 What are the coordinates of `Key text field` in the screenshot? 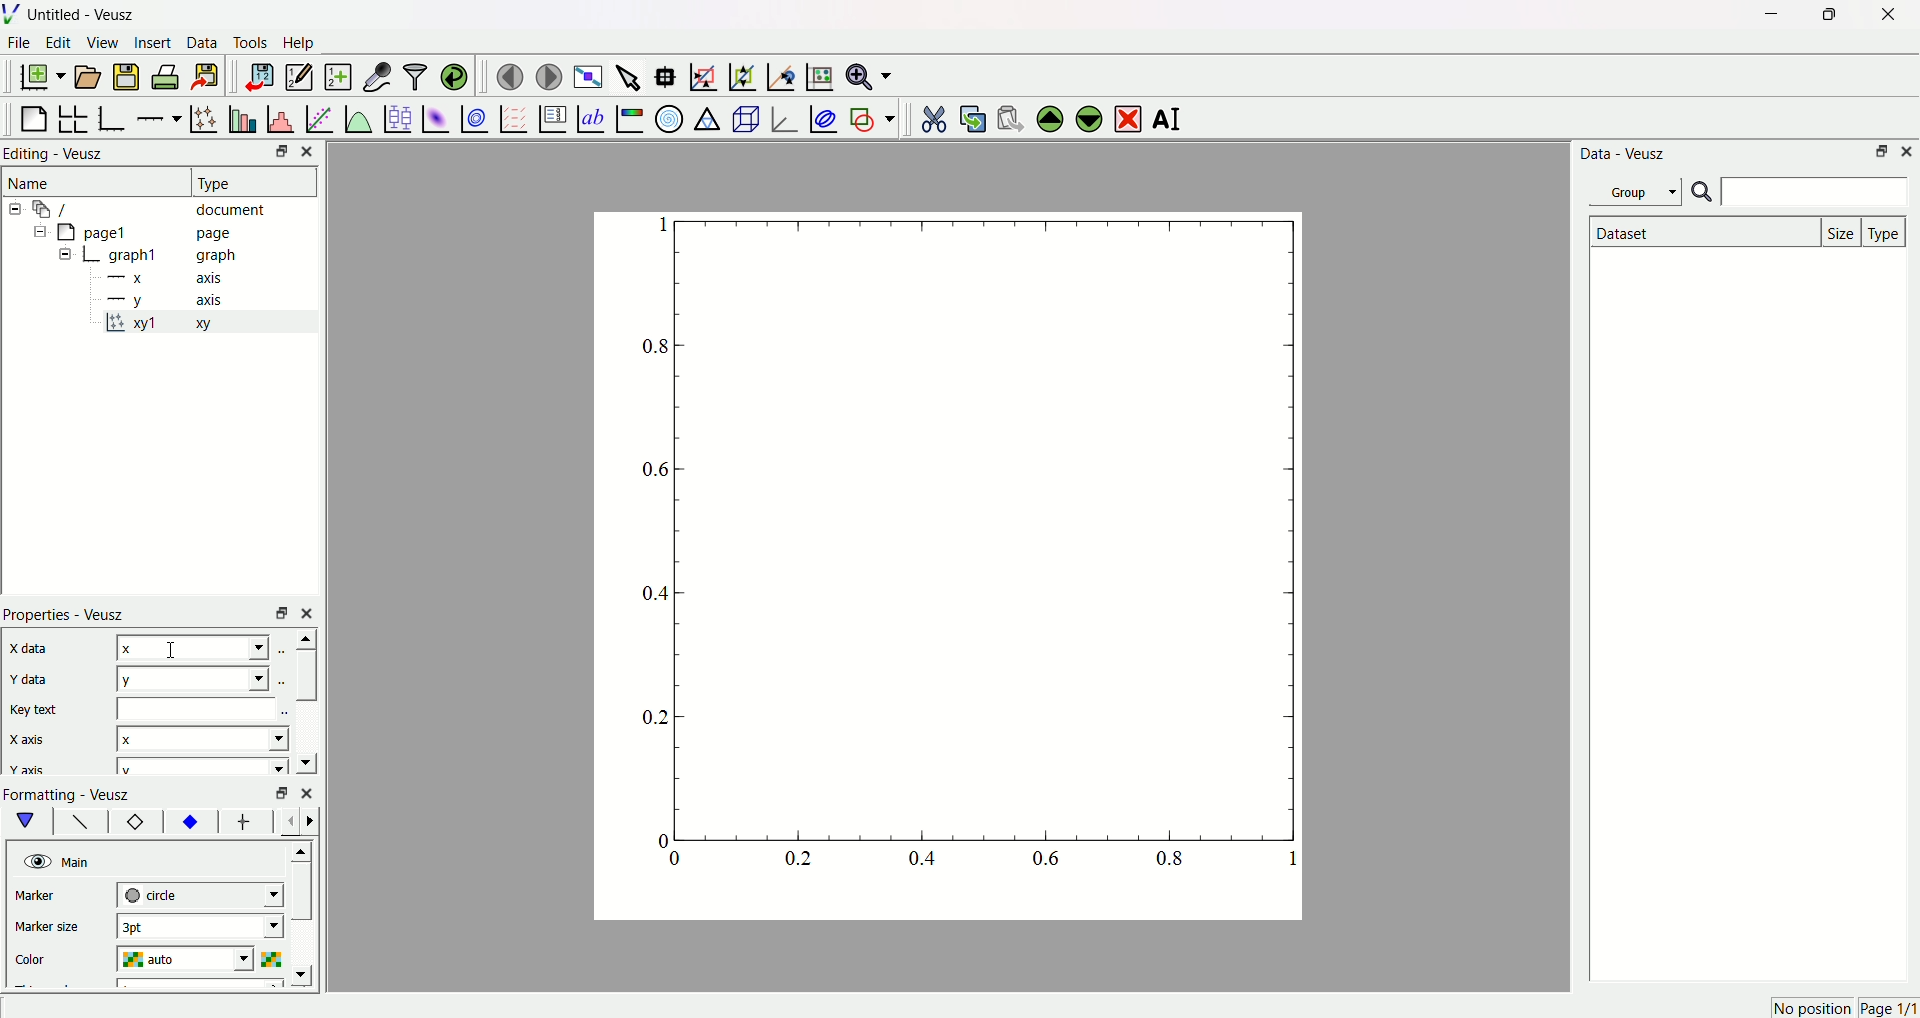 It's located at (199, 708).